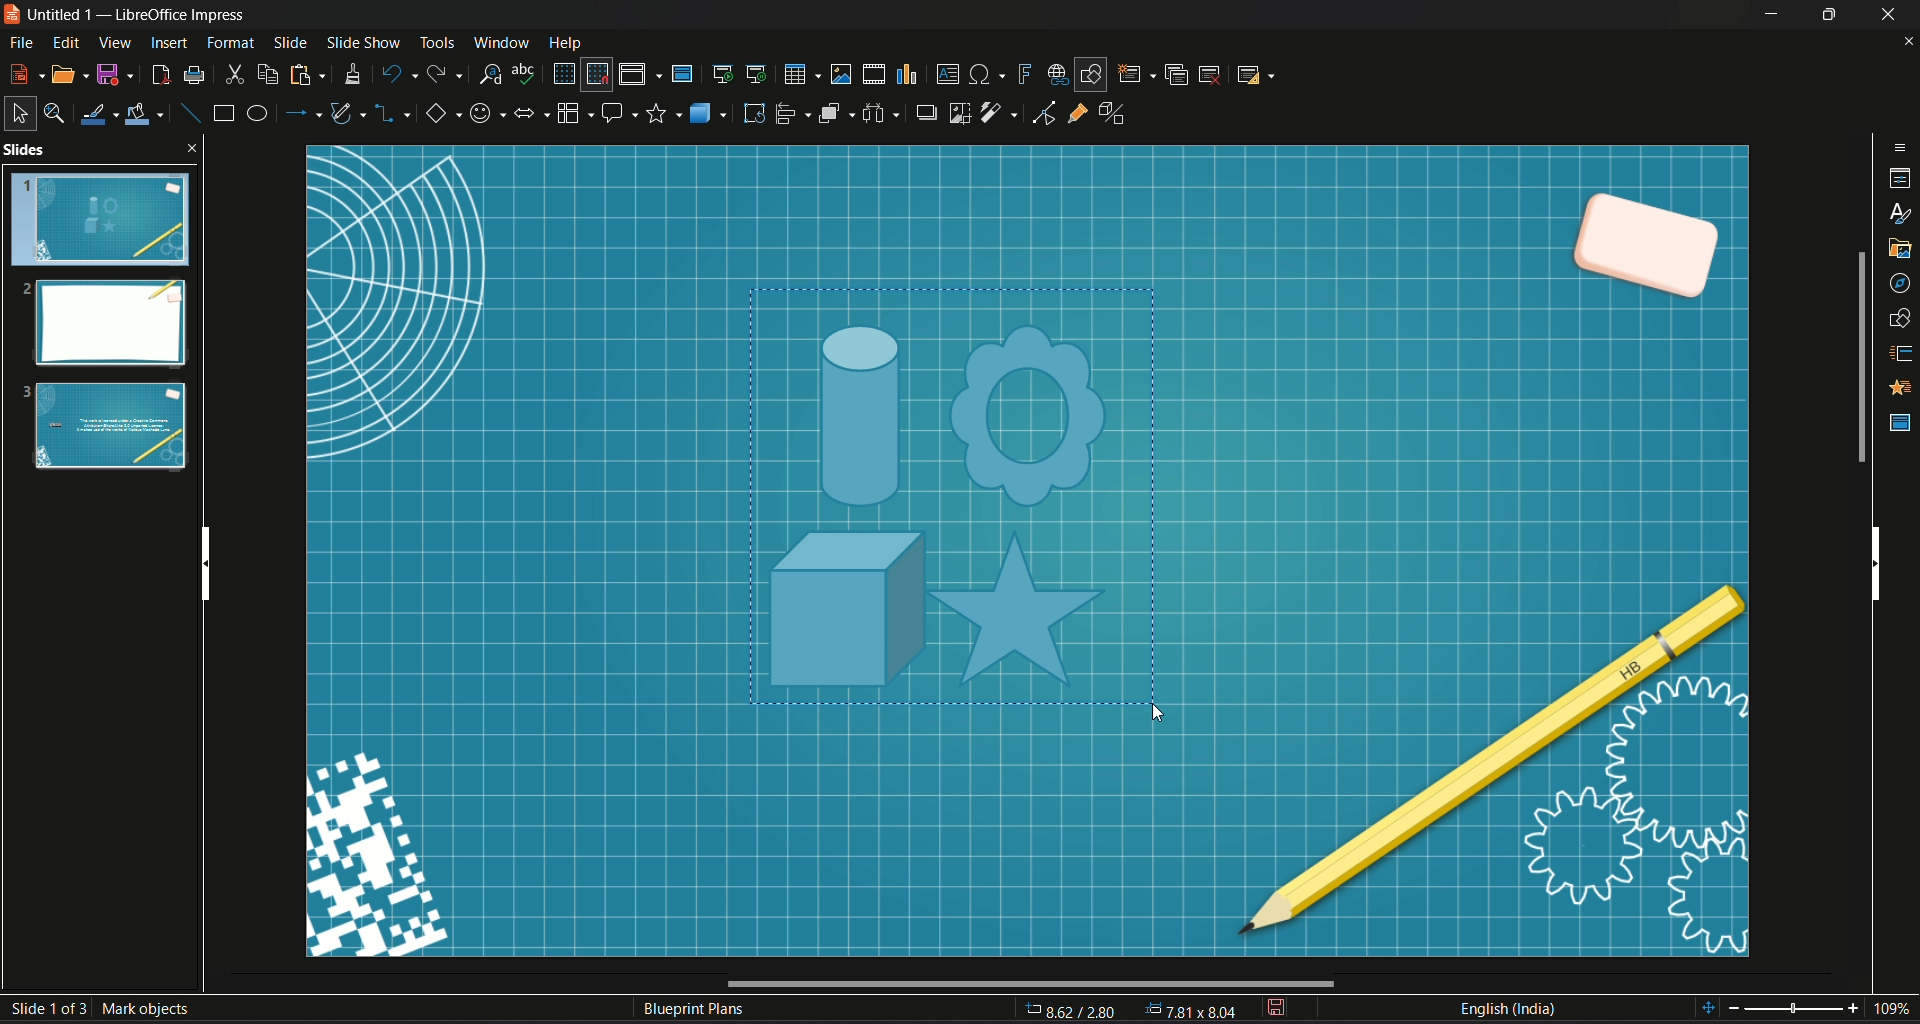 This screenshot has height=1024, width=1920. What do you see at coordinates (1056, 74) in the screenshot?
I see `insert hyperlink` at bounding box center [1056, 74].